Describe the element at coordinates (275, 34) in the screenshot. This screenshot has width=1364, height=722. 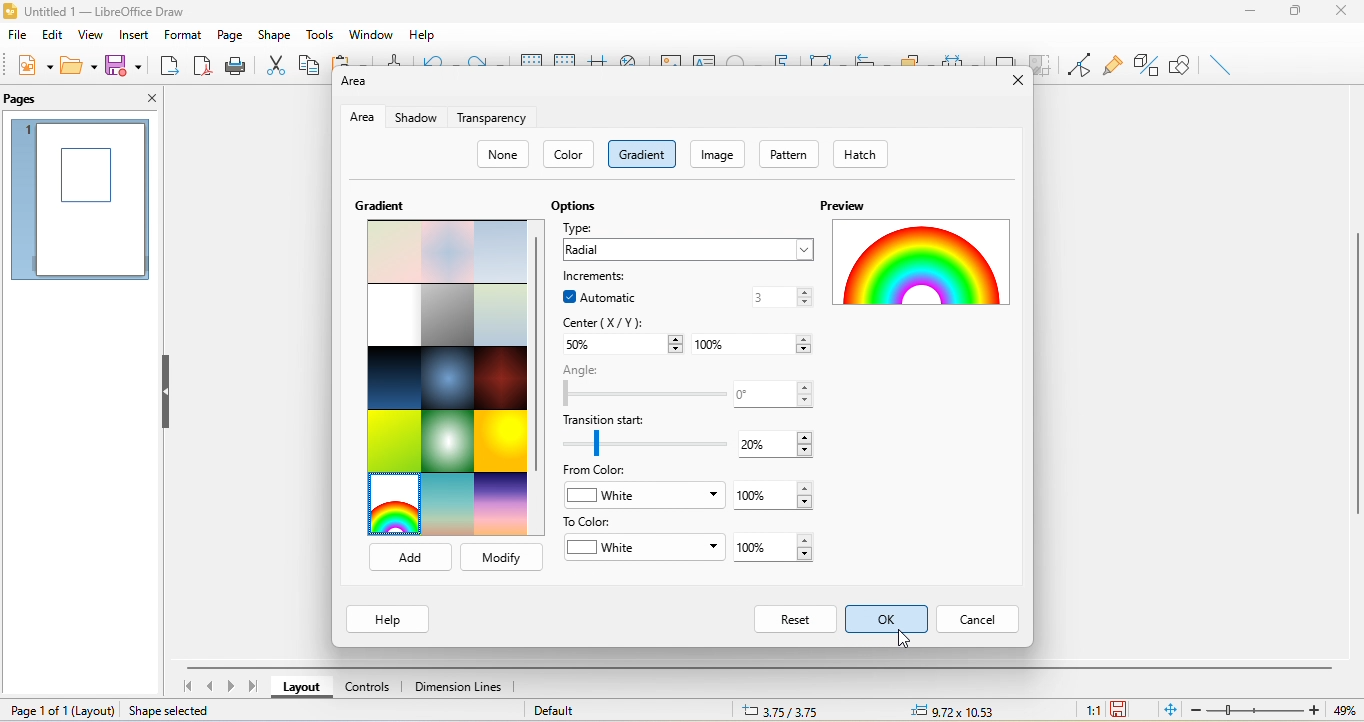
I see `shape` at that location.